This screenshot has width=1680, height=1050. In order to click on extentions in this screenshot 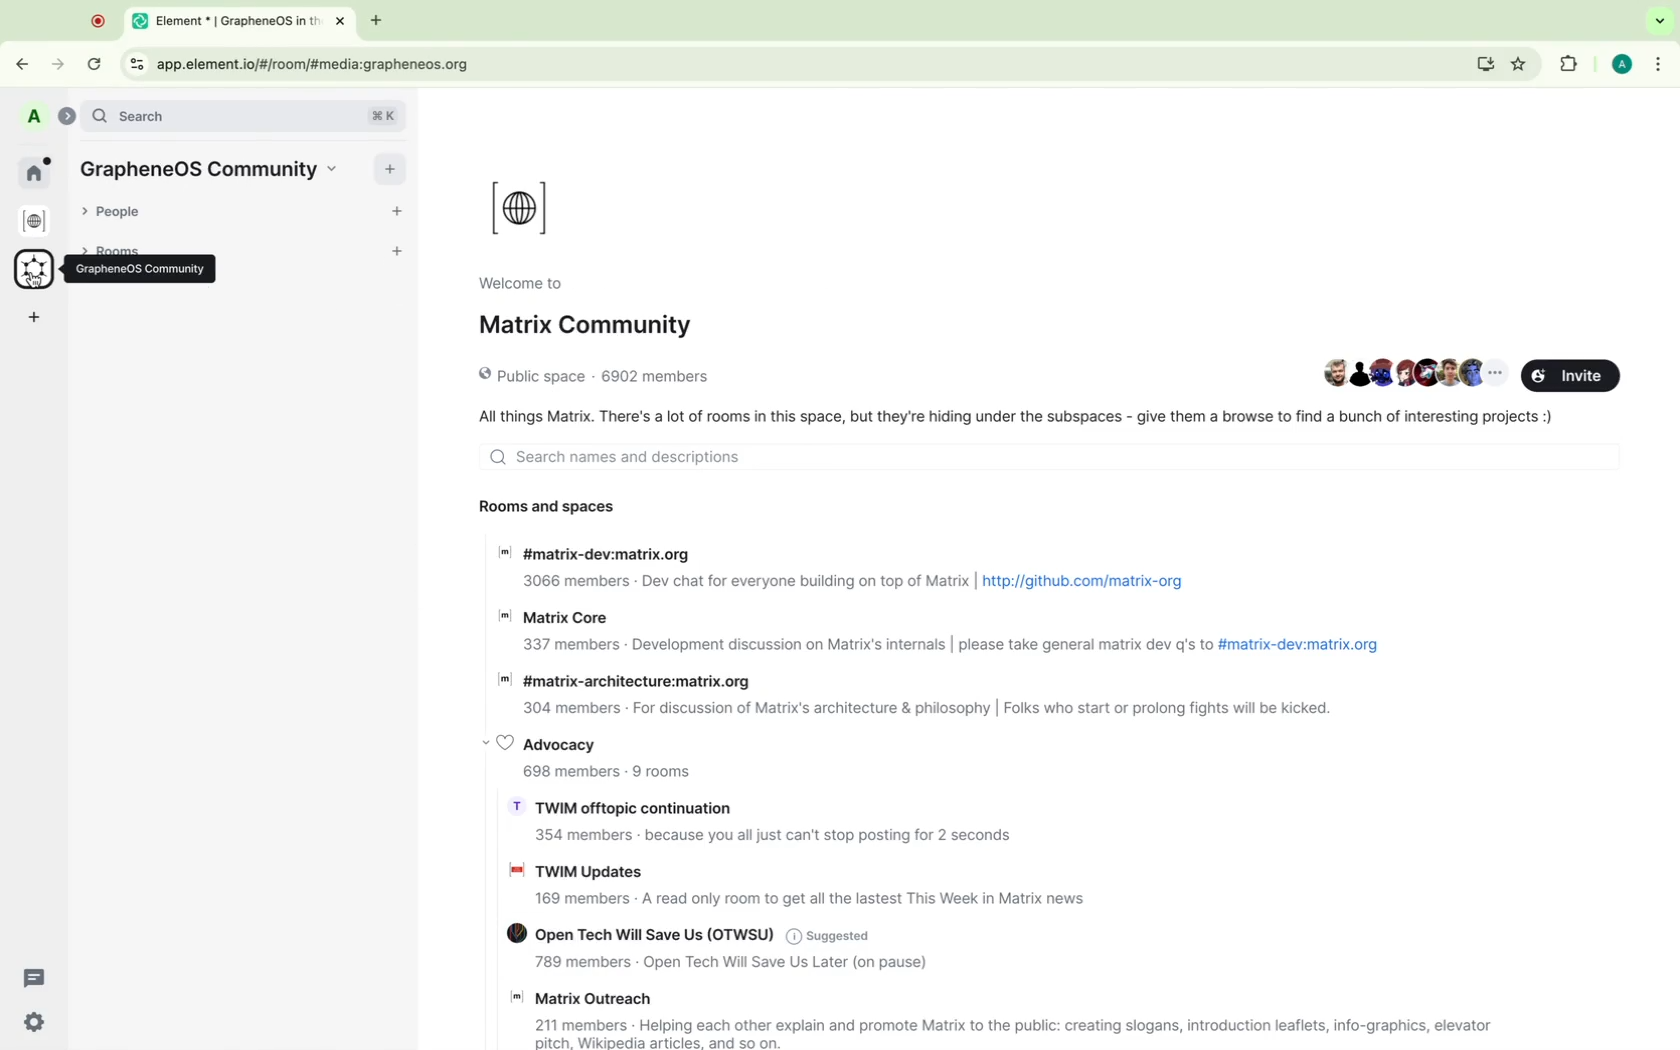, I will do `click(1565, 64)`.